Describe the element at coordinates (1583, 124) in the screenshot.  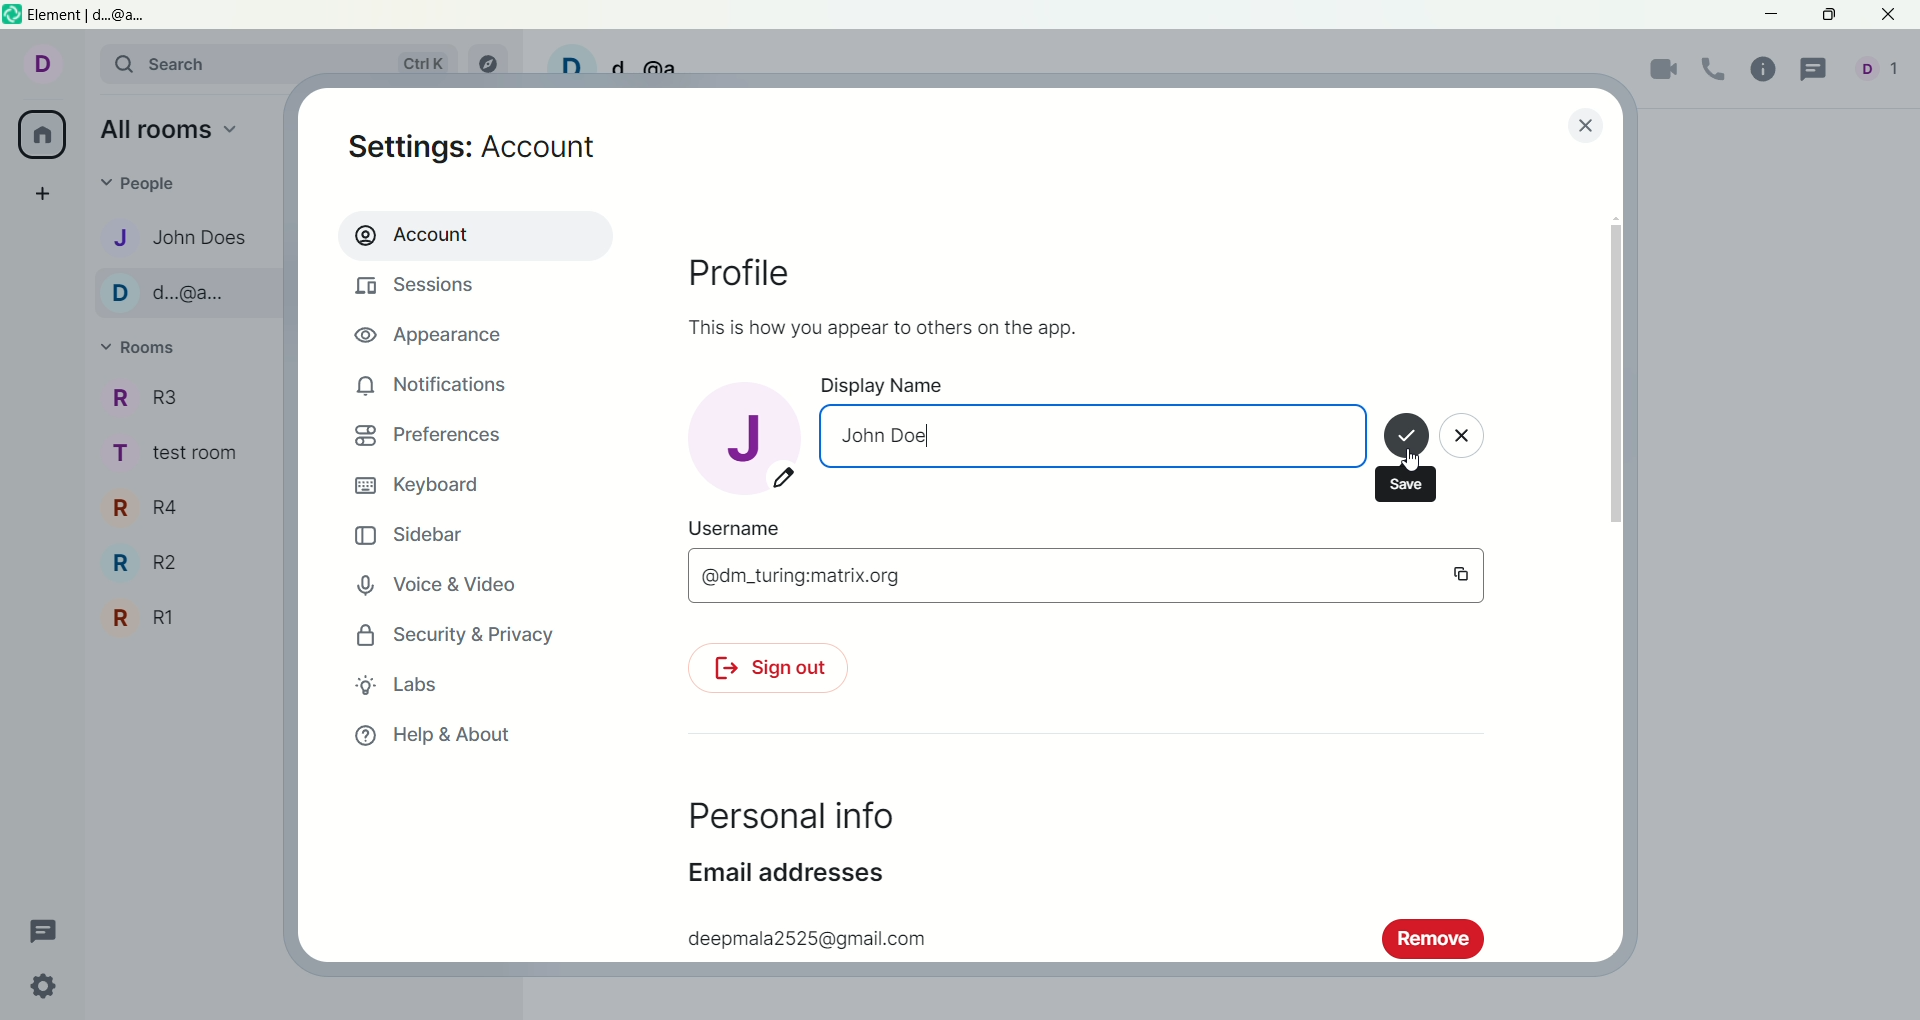
I see `close` at that location.